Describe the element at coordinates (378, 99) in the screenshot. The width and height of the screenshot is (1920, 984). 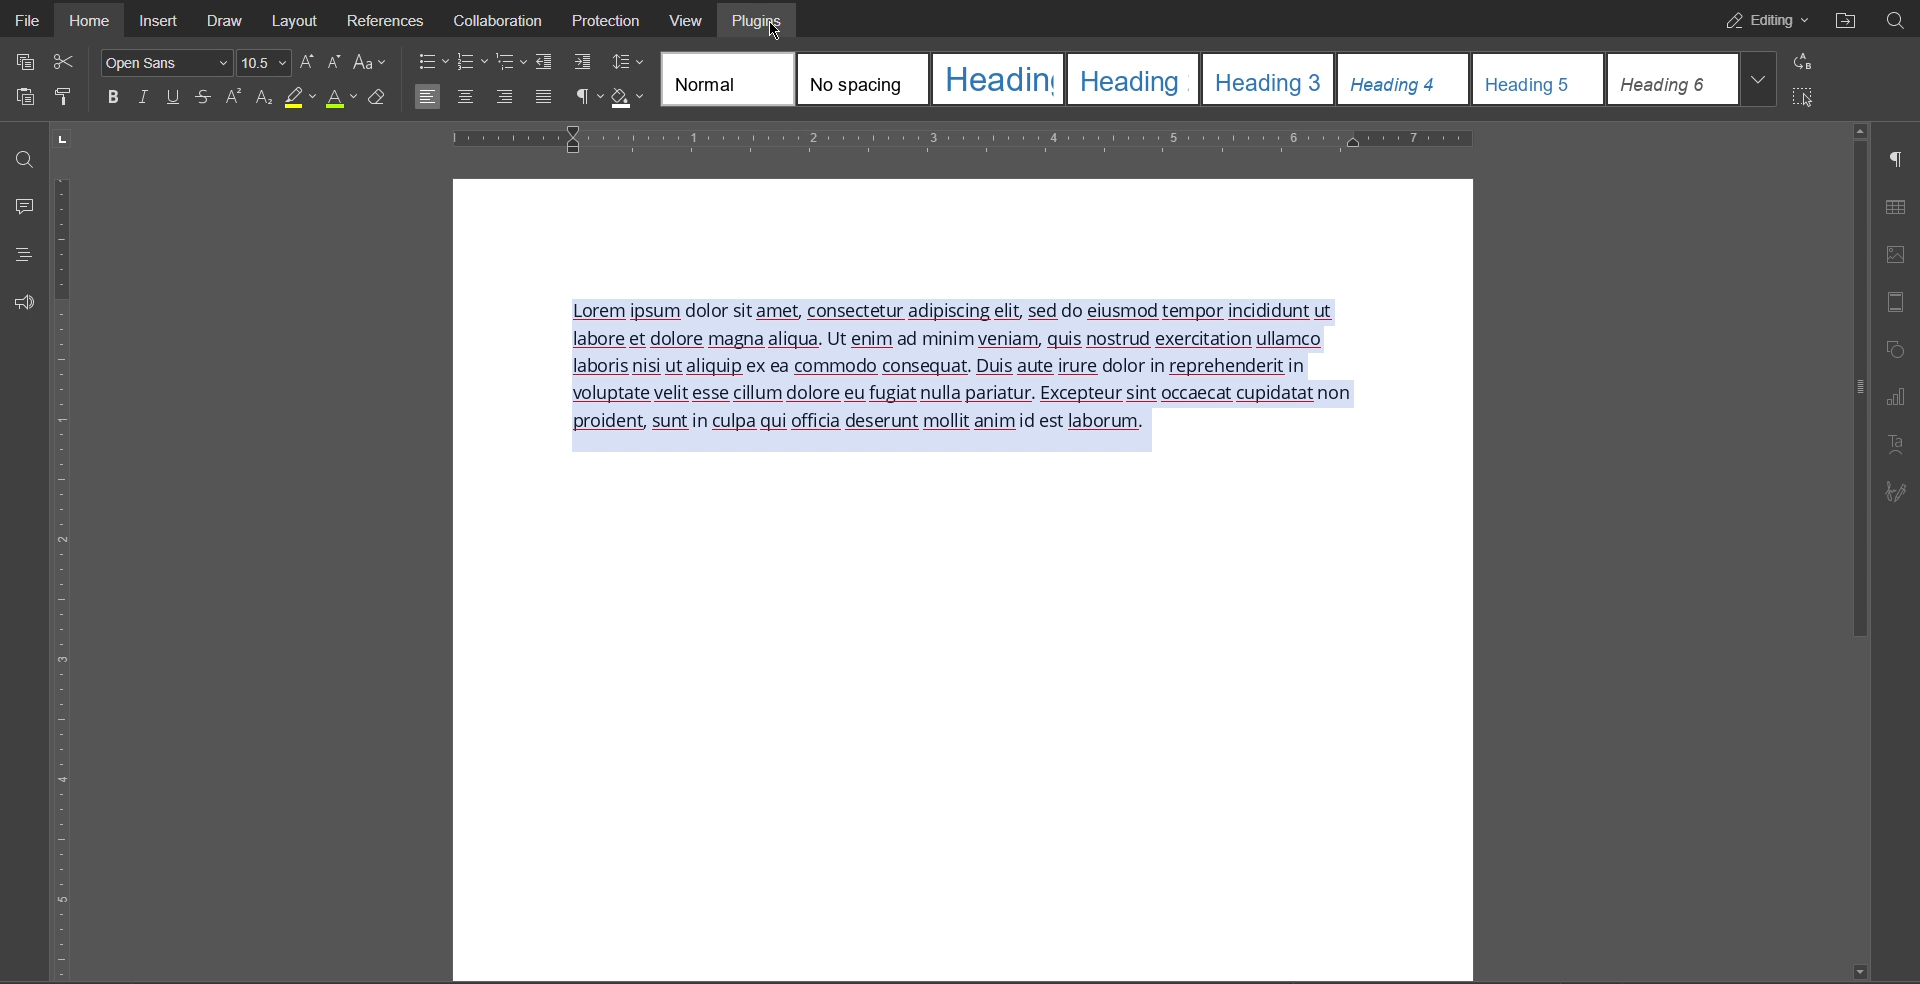
I see `Erase` at that location.